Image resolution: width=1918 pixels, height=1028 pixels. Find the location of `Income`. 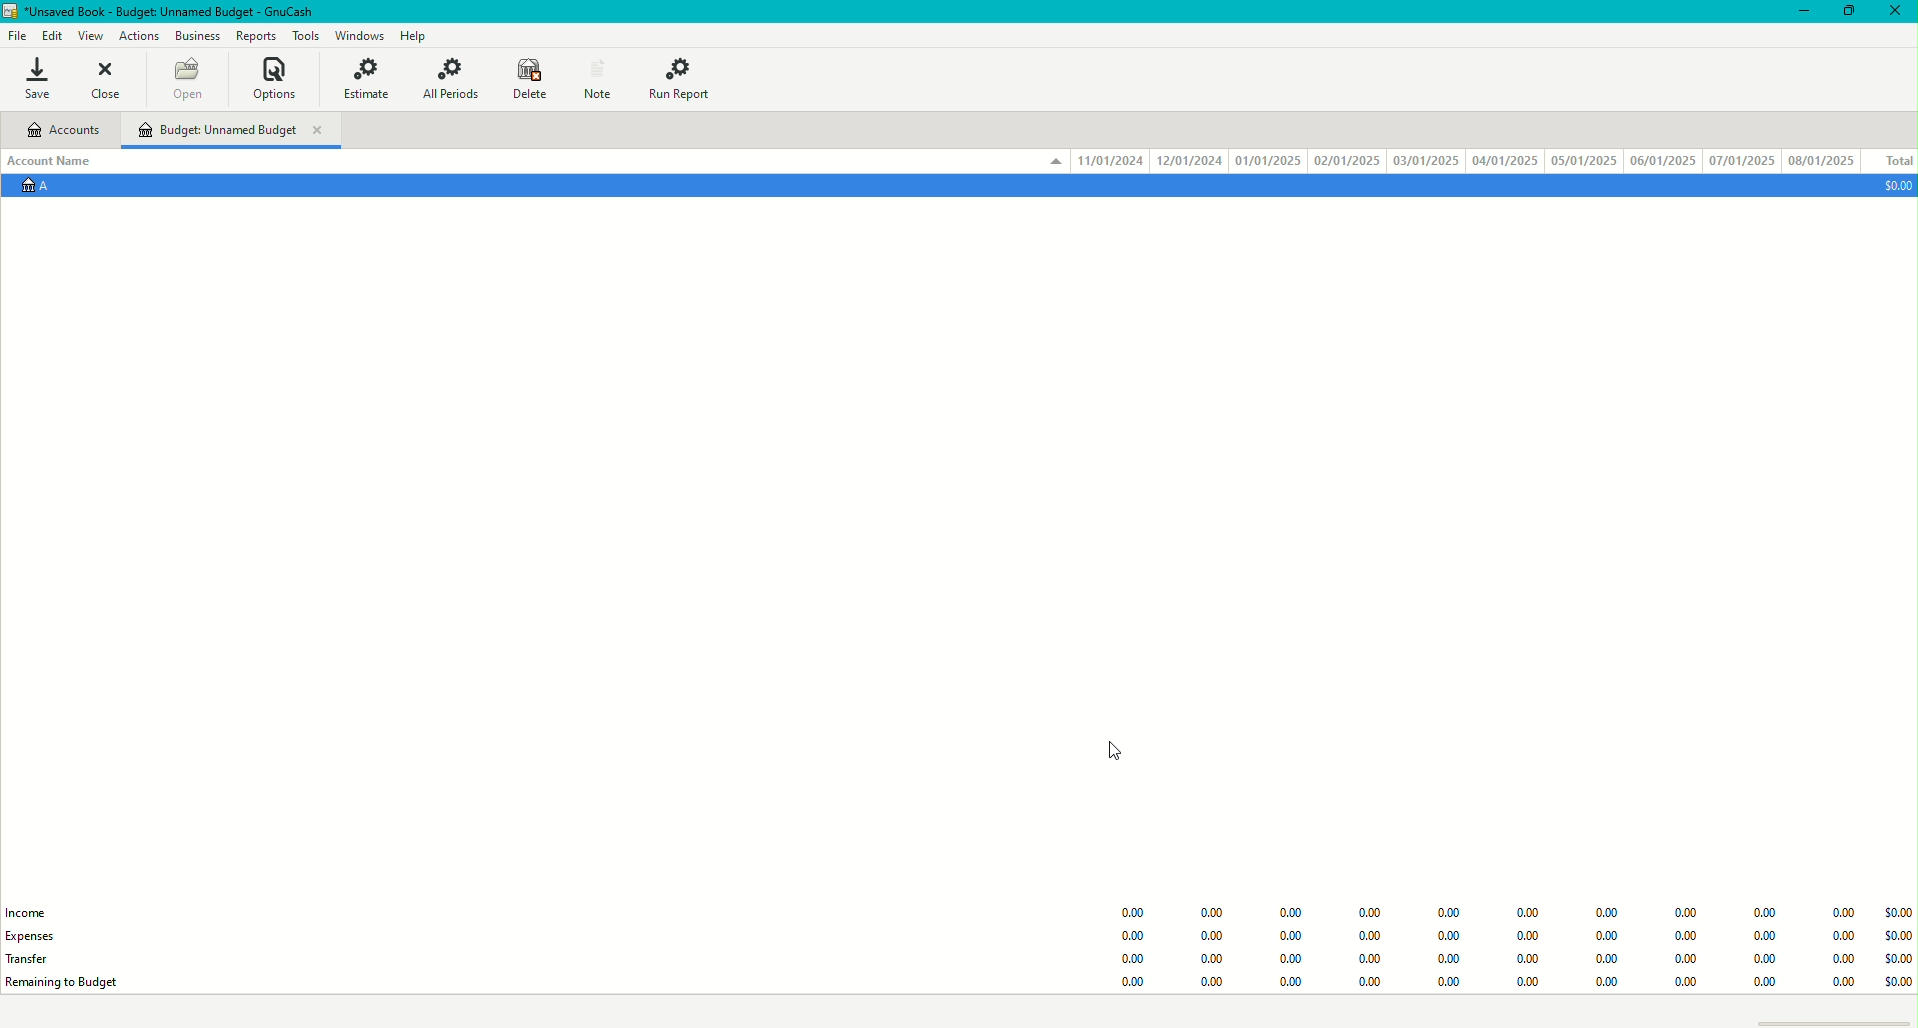

Income is located at coordinates (30, 913).